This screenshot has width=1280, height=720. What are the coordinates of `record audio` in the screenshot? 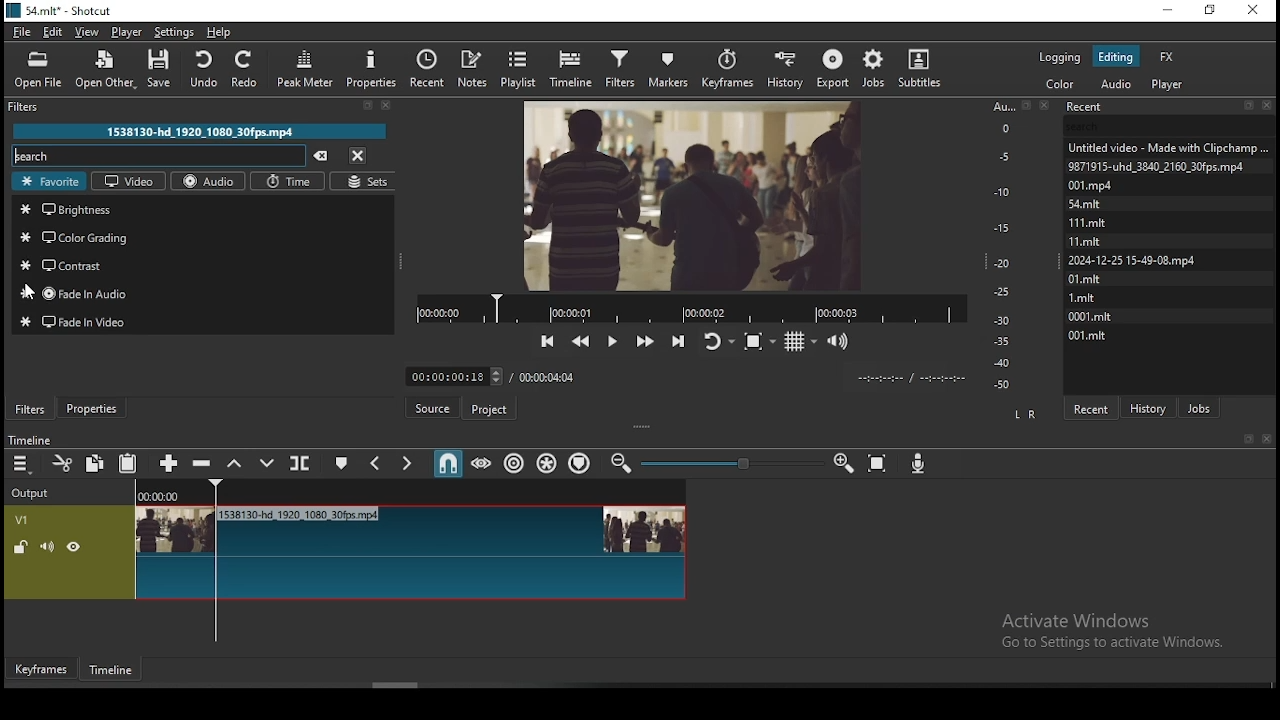 It's located at (919, 460).